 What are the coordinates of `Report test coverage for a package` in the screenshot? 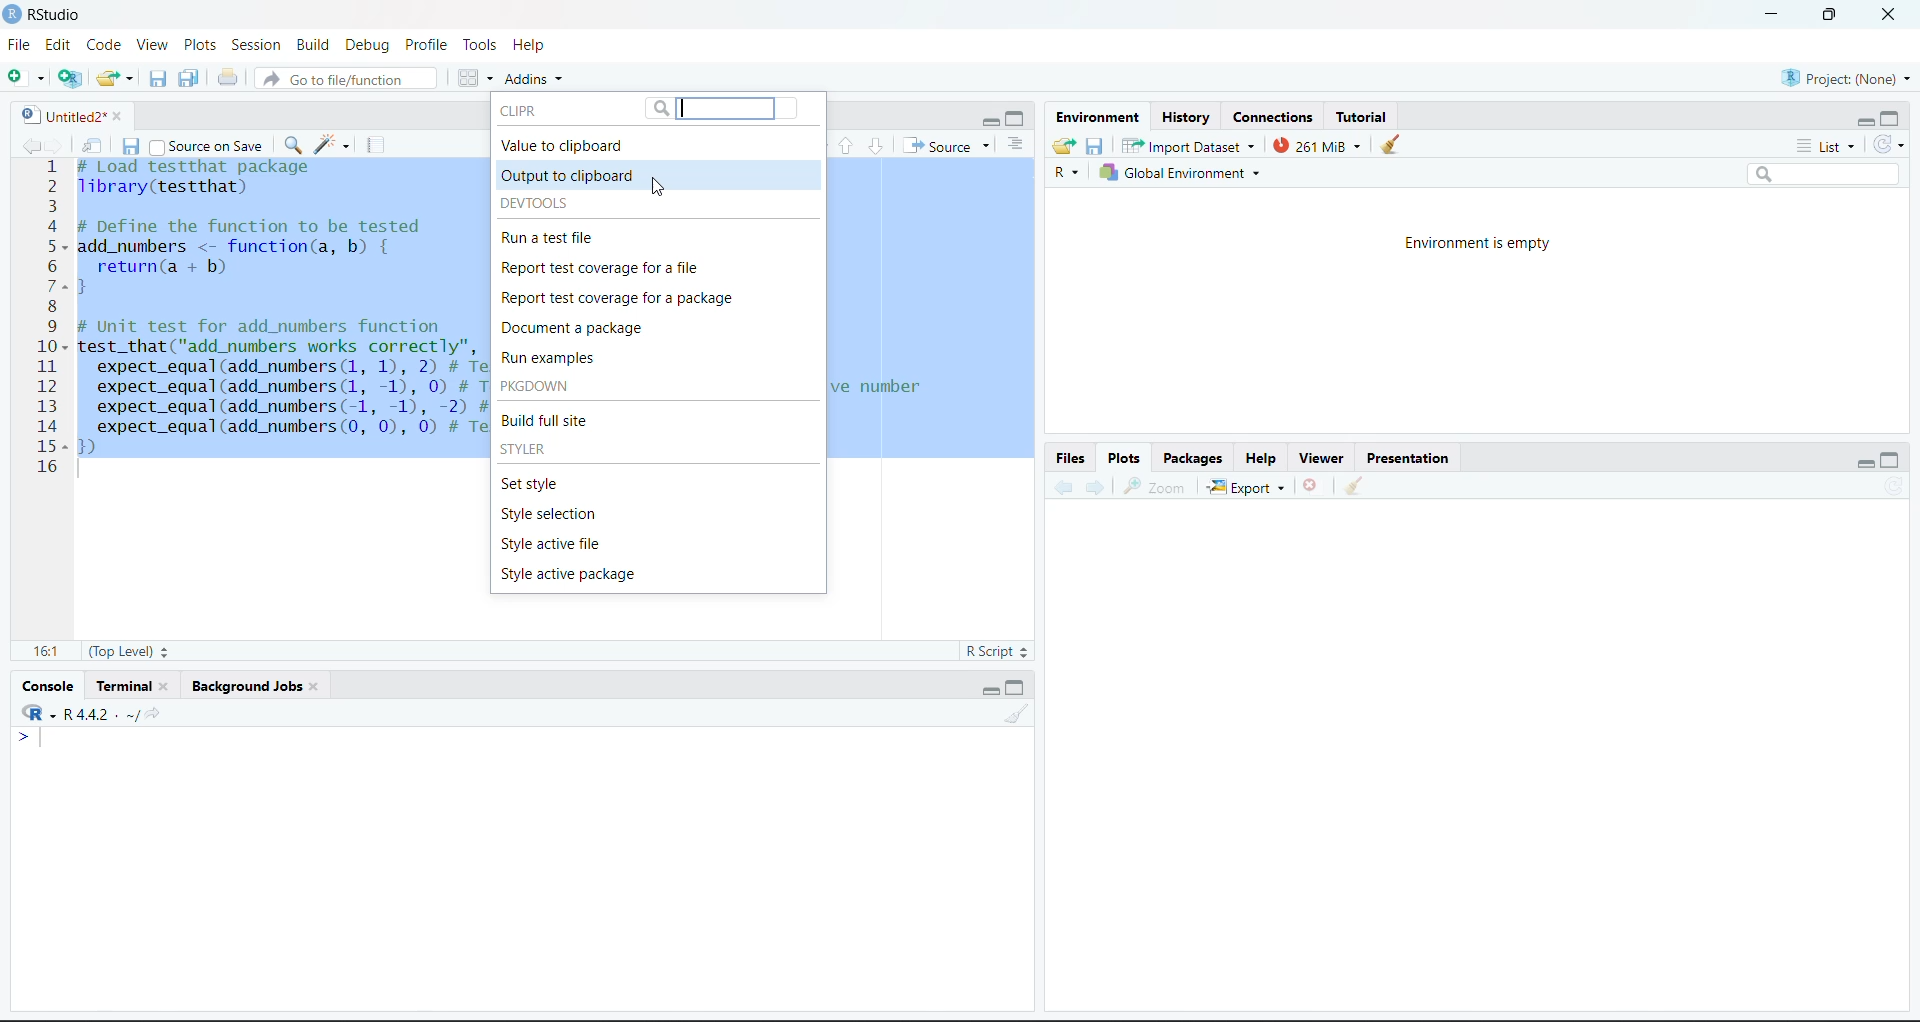 It's located at (615, 298).